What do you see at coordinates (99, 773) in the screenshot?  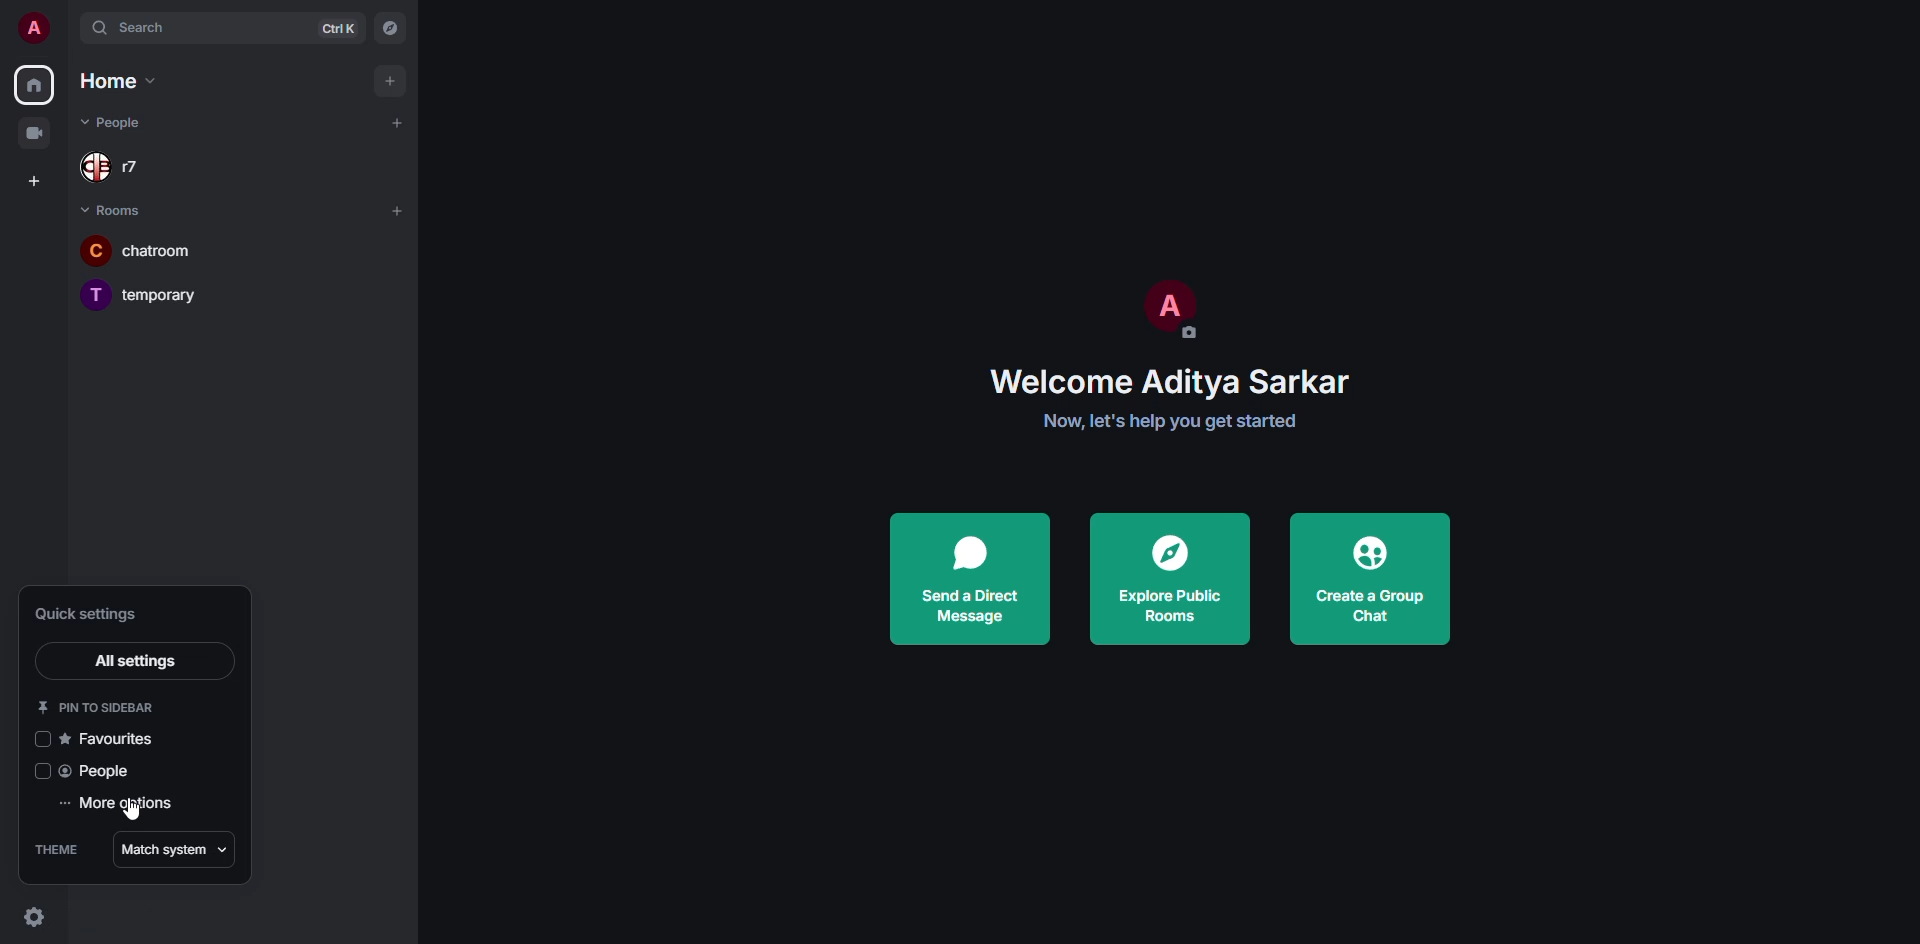 I see `people` at bounding box center [99, 773].